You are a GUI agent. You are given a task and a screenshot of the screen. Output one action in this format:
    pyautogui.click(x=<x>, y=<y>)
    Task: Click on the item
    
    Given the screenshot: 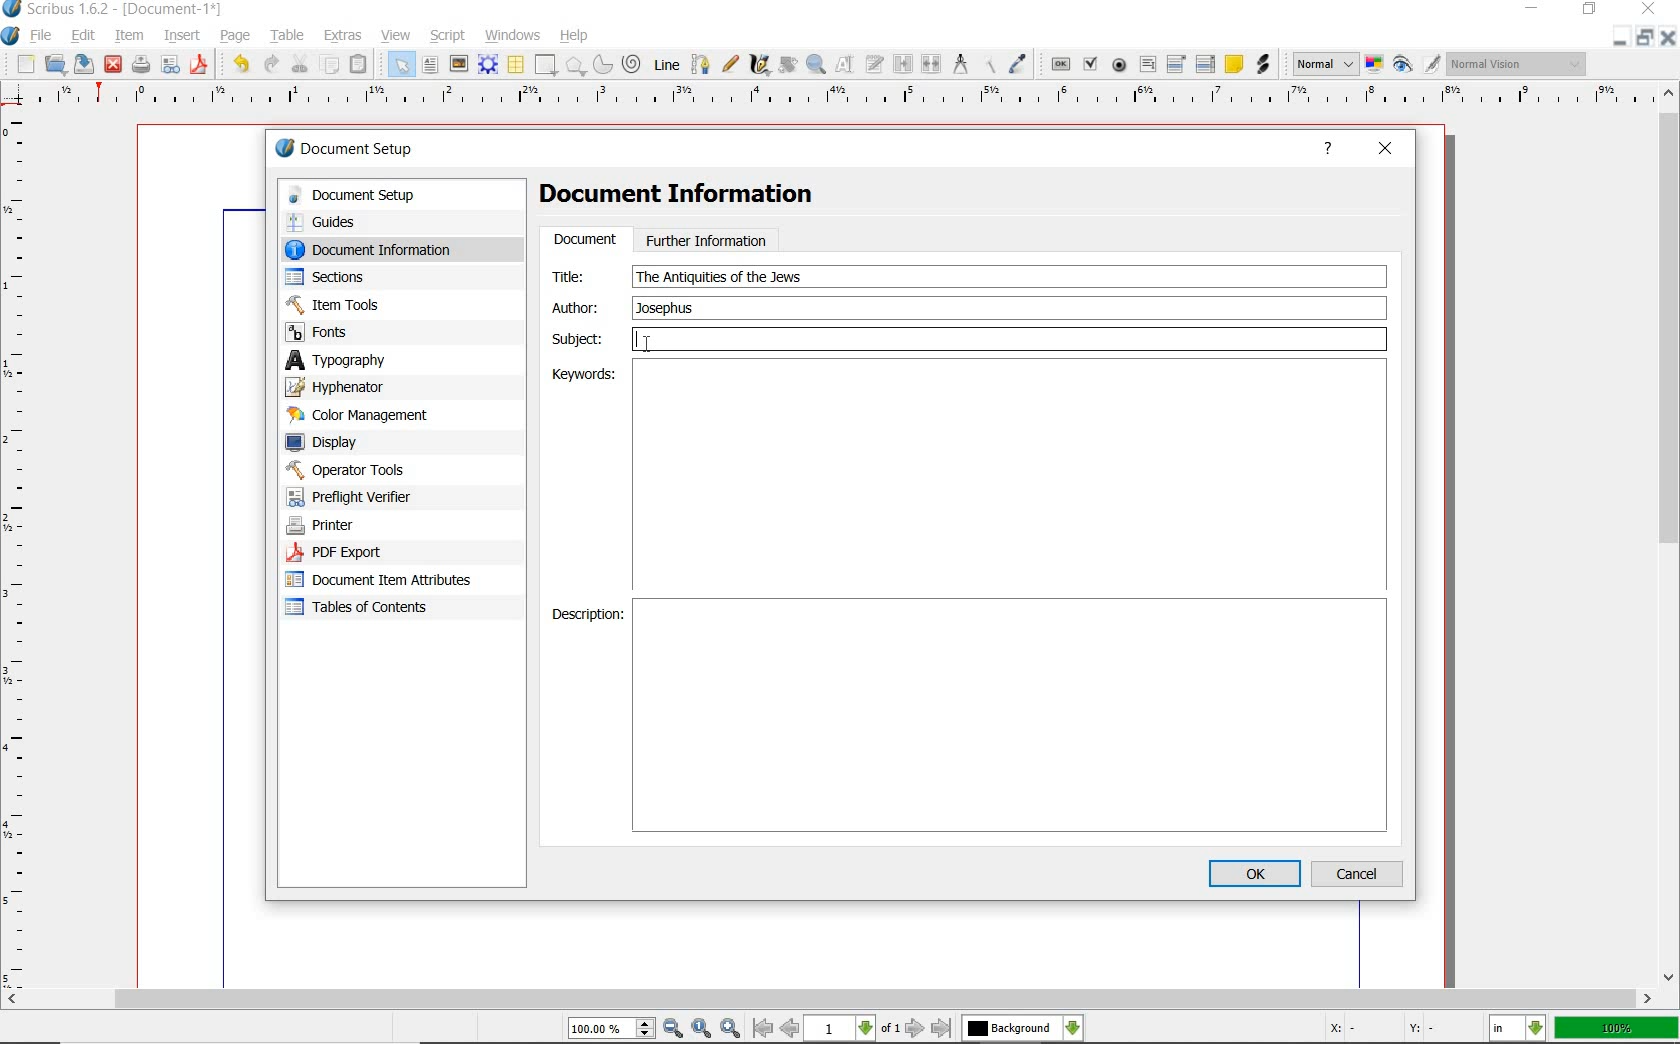 What is the action you would take?
    pyautogui.click(x=130, y=37)
    